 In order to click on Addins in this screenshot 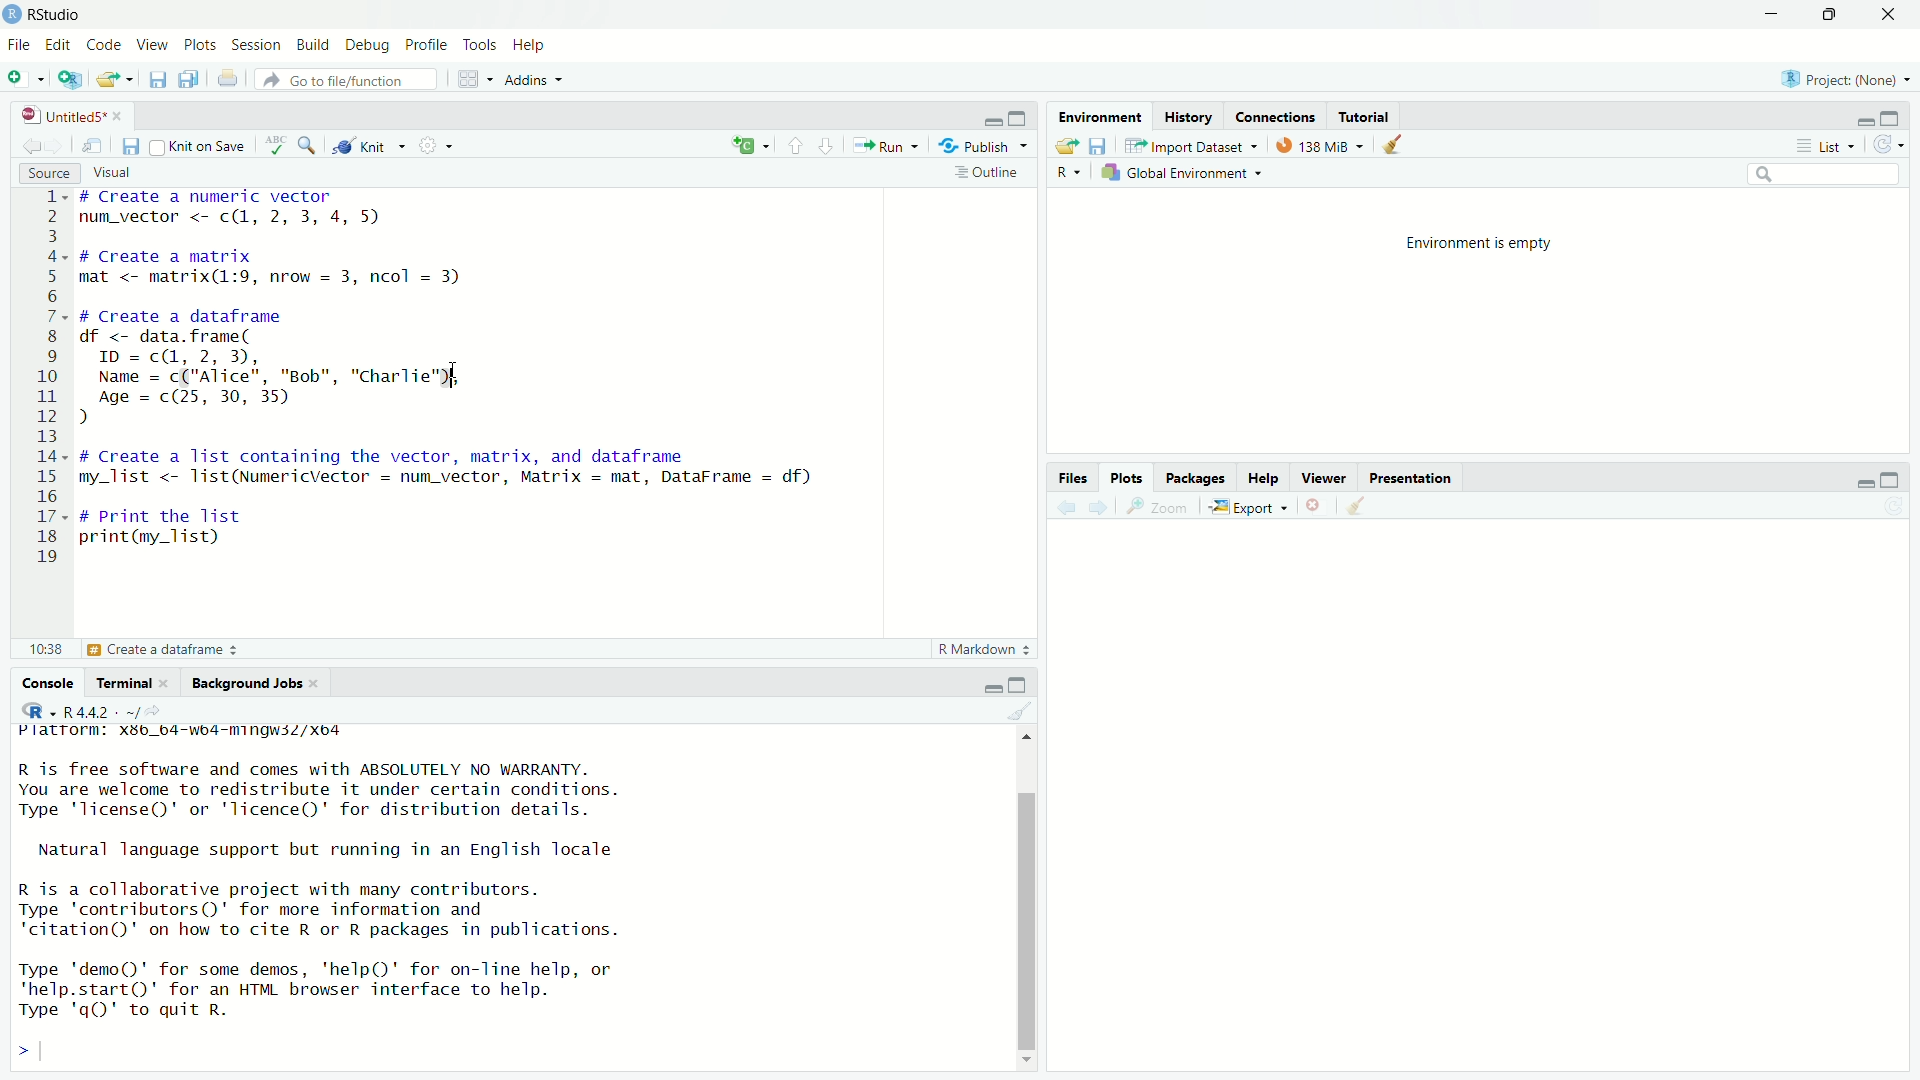, I will do `click(534, 81)`.